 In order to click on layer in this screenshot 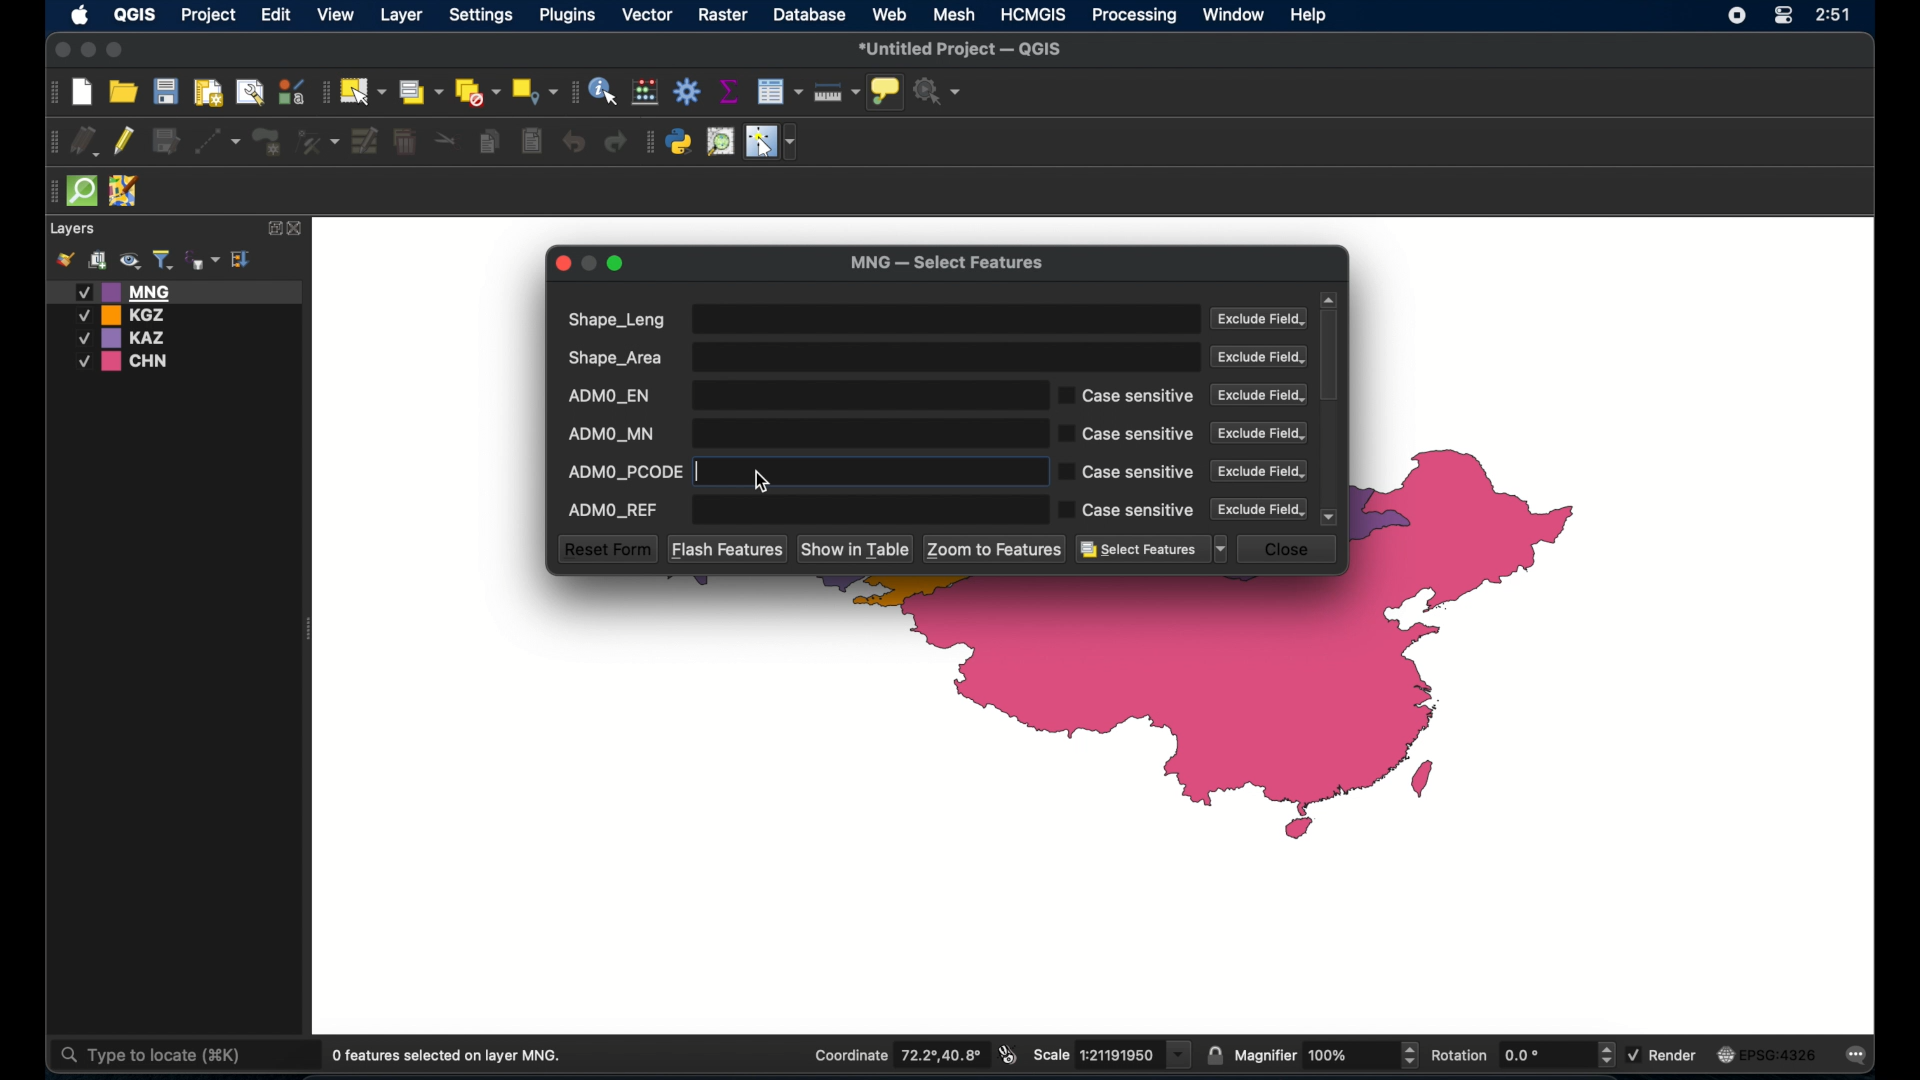, I will do `click(399, 15)`.